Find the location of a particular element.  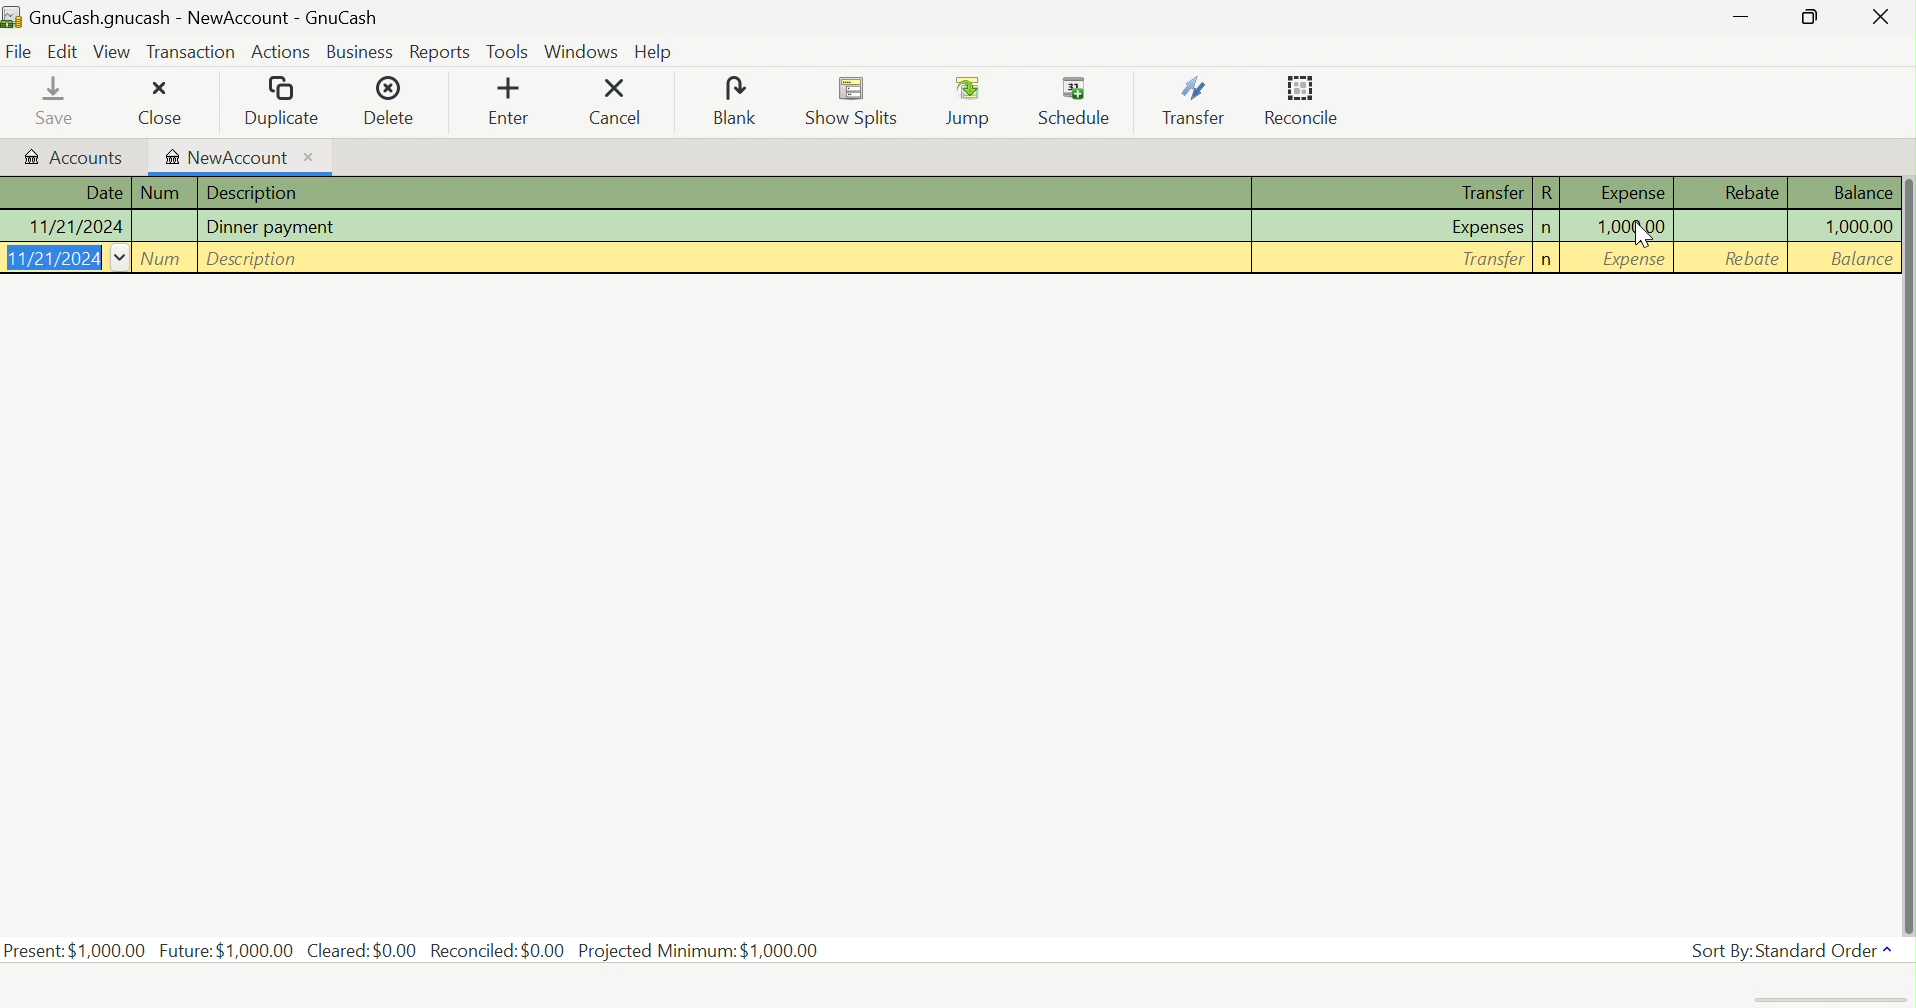

Accounts is located at coordinates (73, 155).